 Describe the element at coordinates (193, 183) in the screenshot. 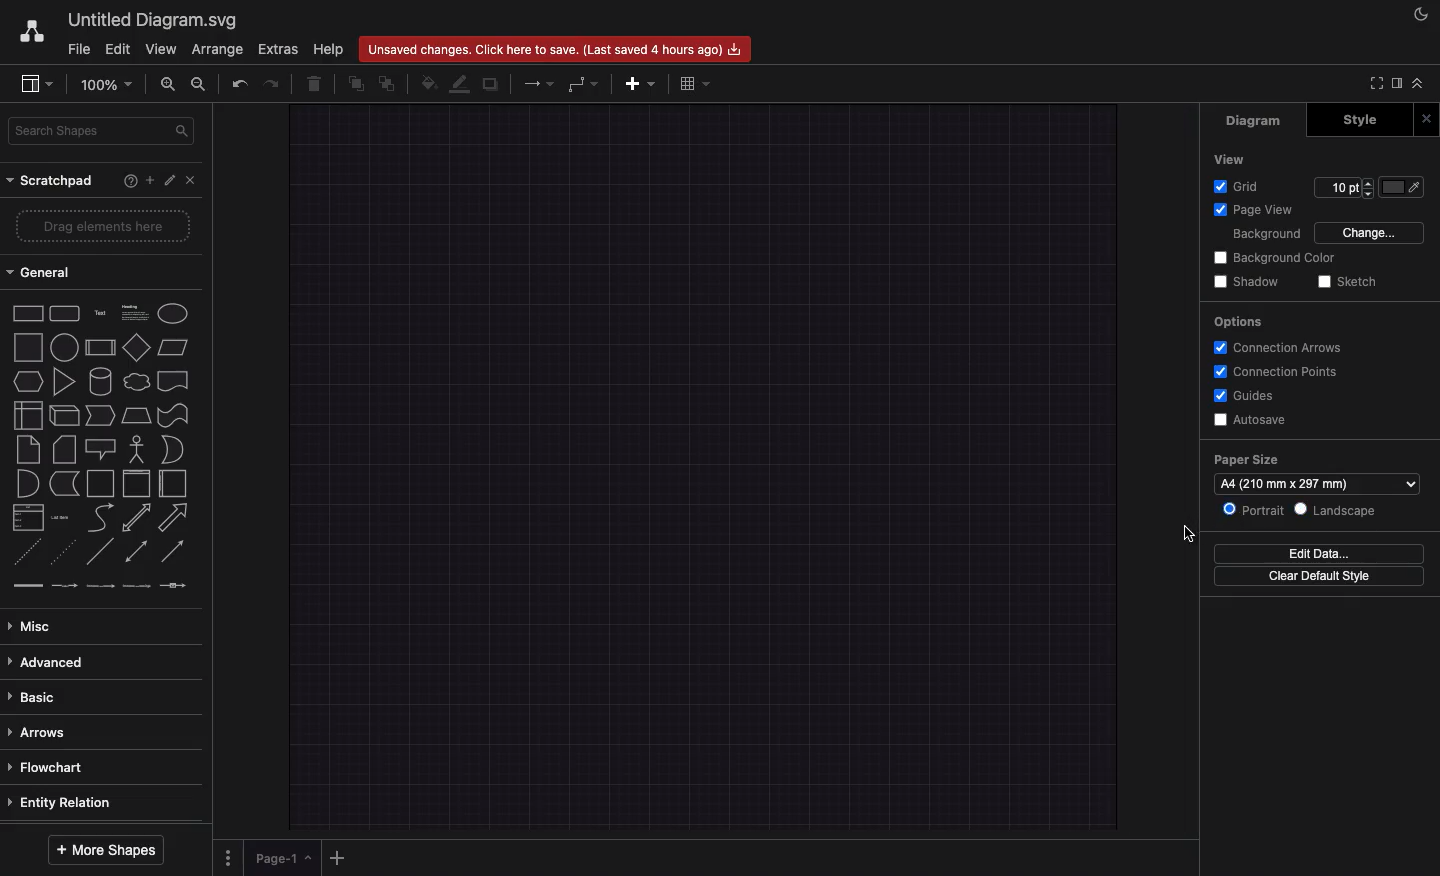

I see `Close` at that location.